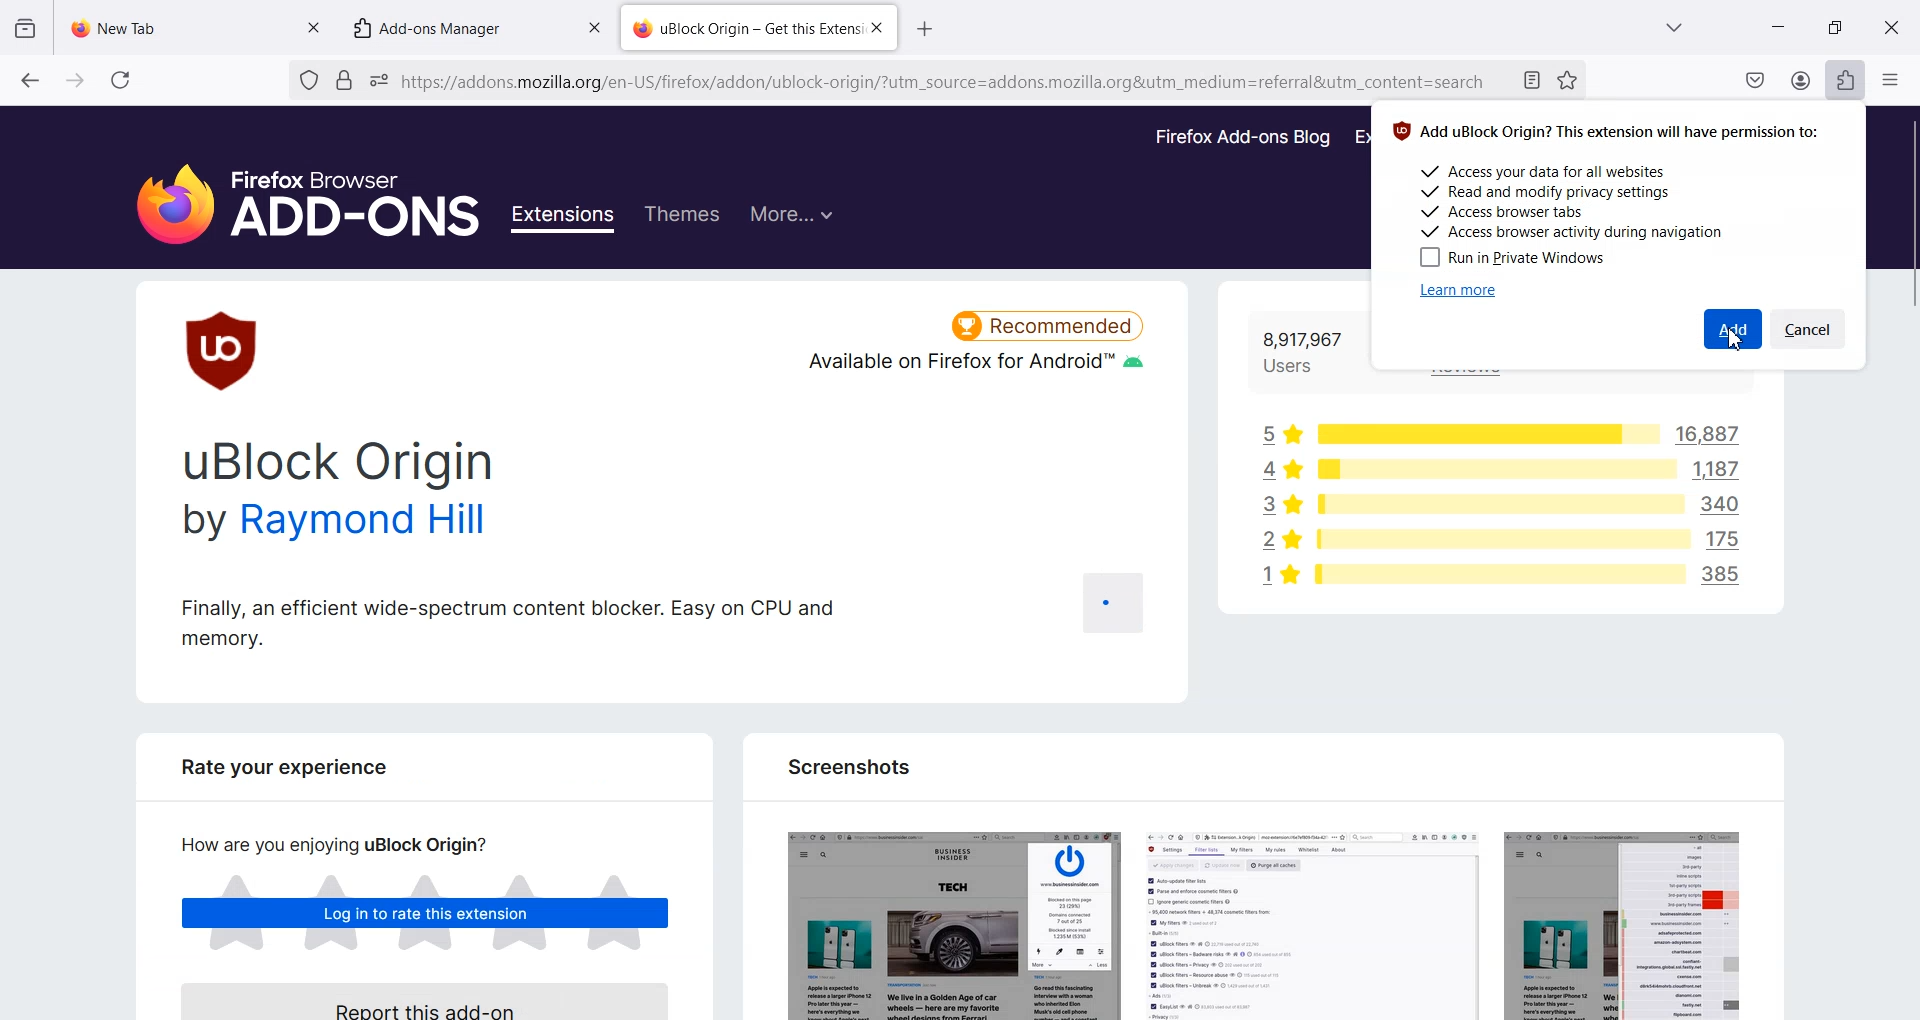 This screenshot has width=1920, height=1020. Describe the element at coordinates (29, 79) in the screenshot. I see `Go back to one page` at that location.